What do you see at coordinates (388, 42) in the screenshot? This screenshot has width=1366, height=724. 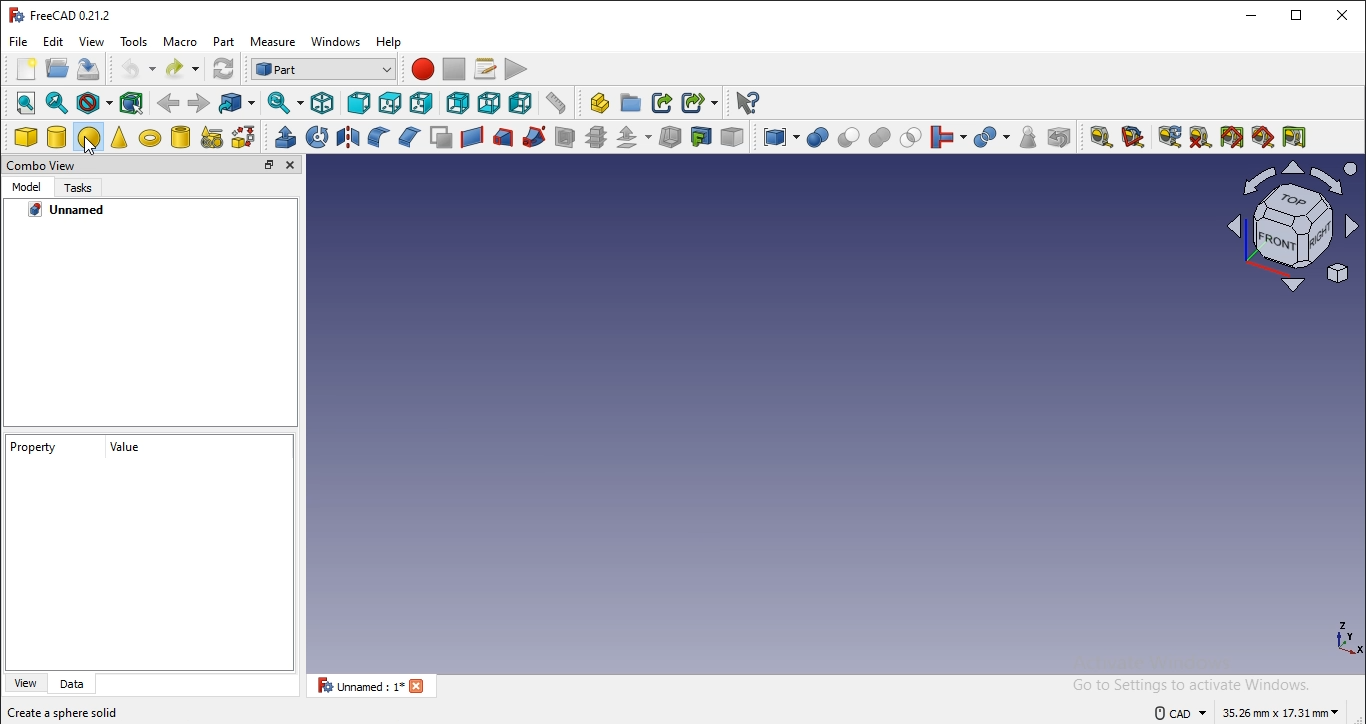 I see `help` at bounding box center [388, 42].